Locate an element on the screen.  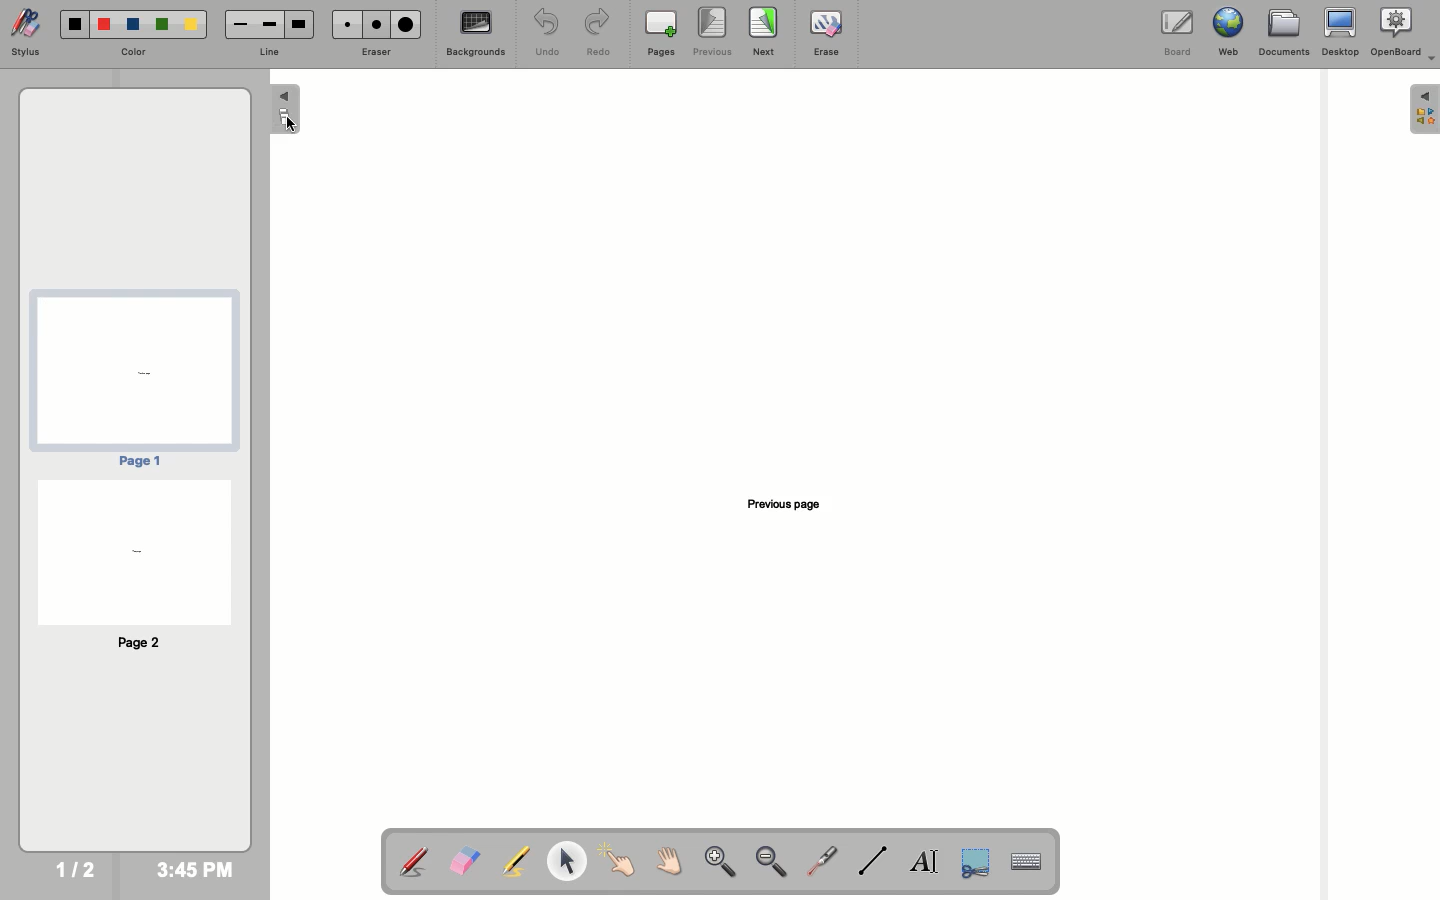
3:45 PM is located at coordinates (194, 870).